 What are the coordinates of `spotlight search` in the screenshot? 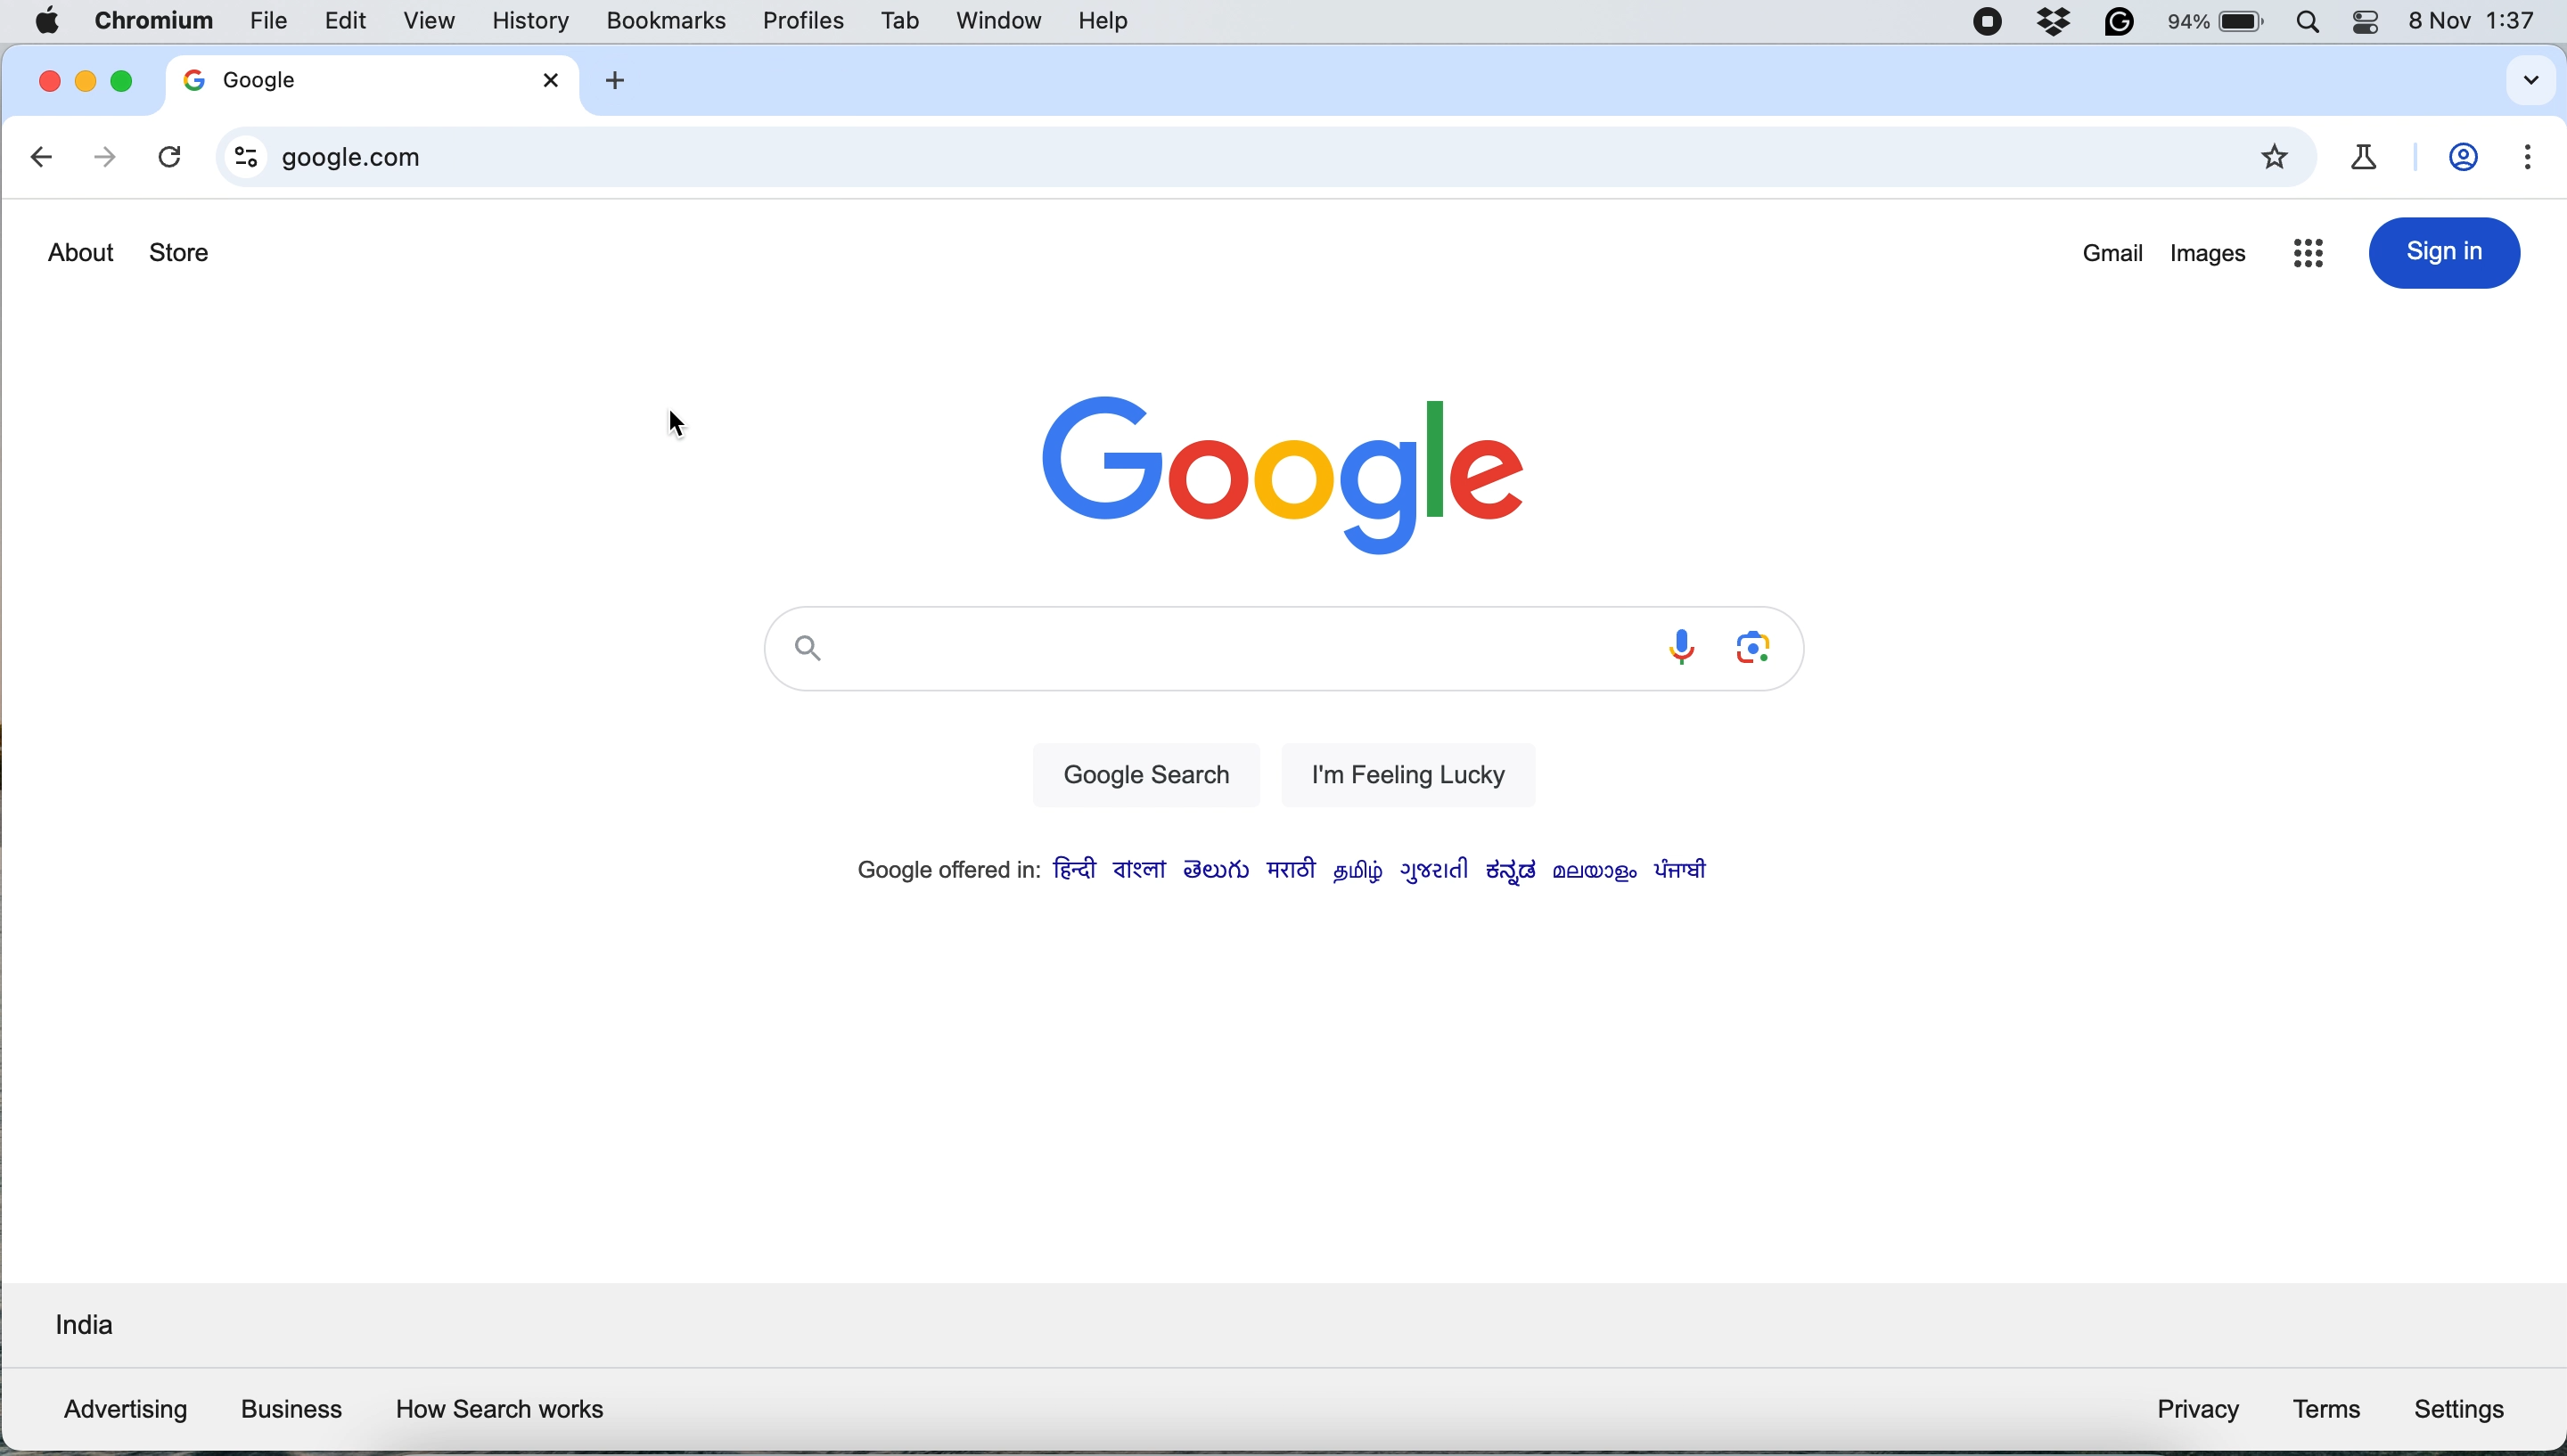 It's located at (2318, 24).